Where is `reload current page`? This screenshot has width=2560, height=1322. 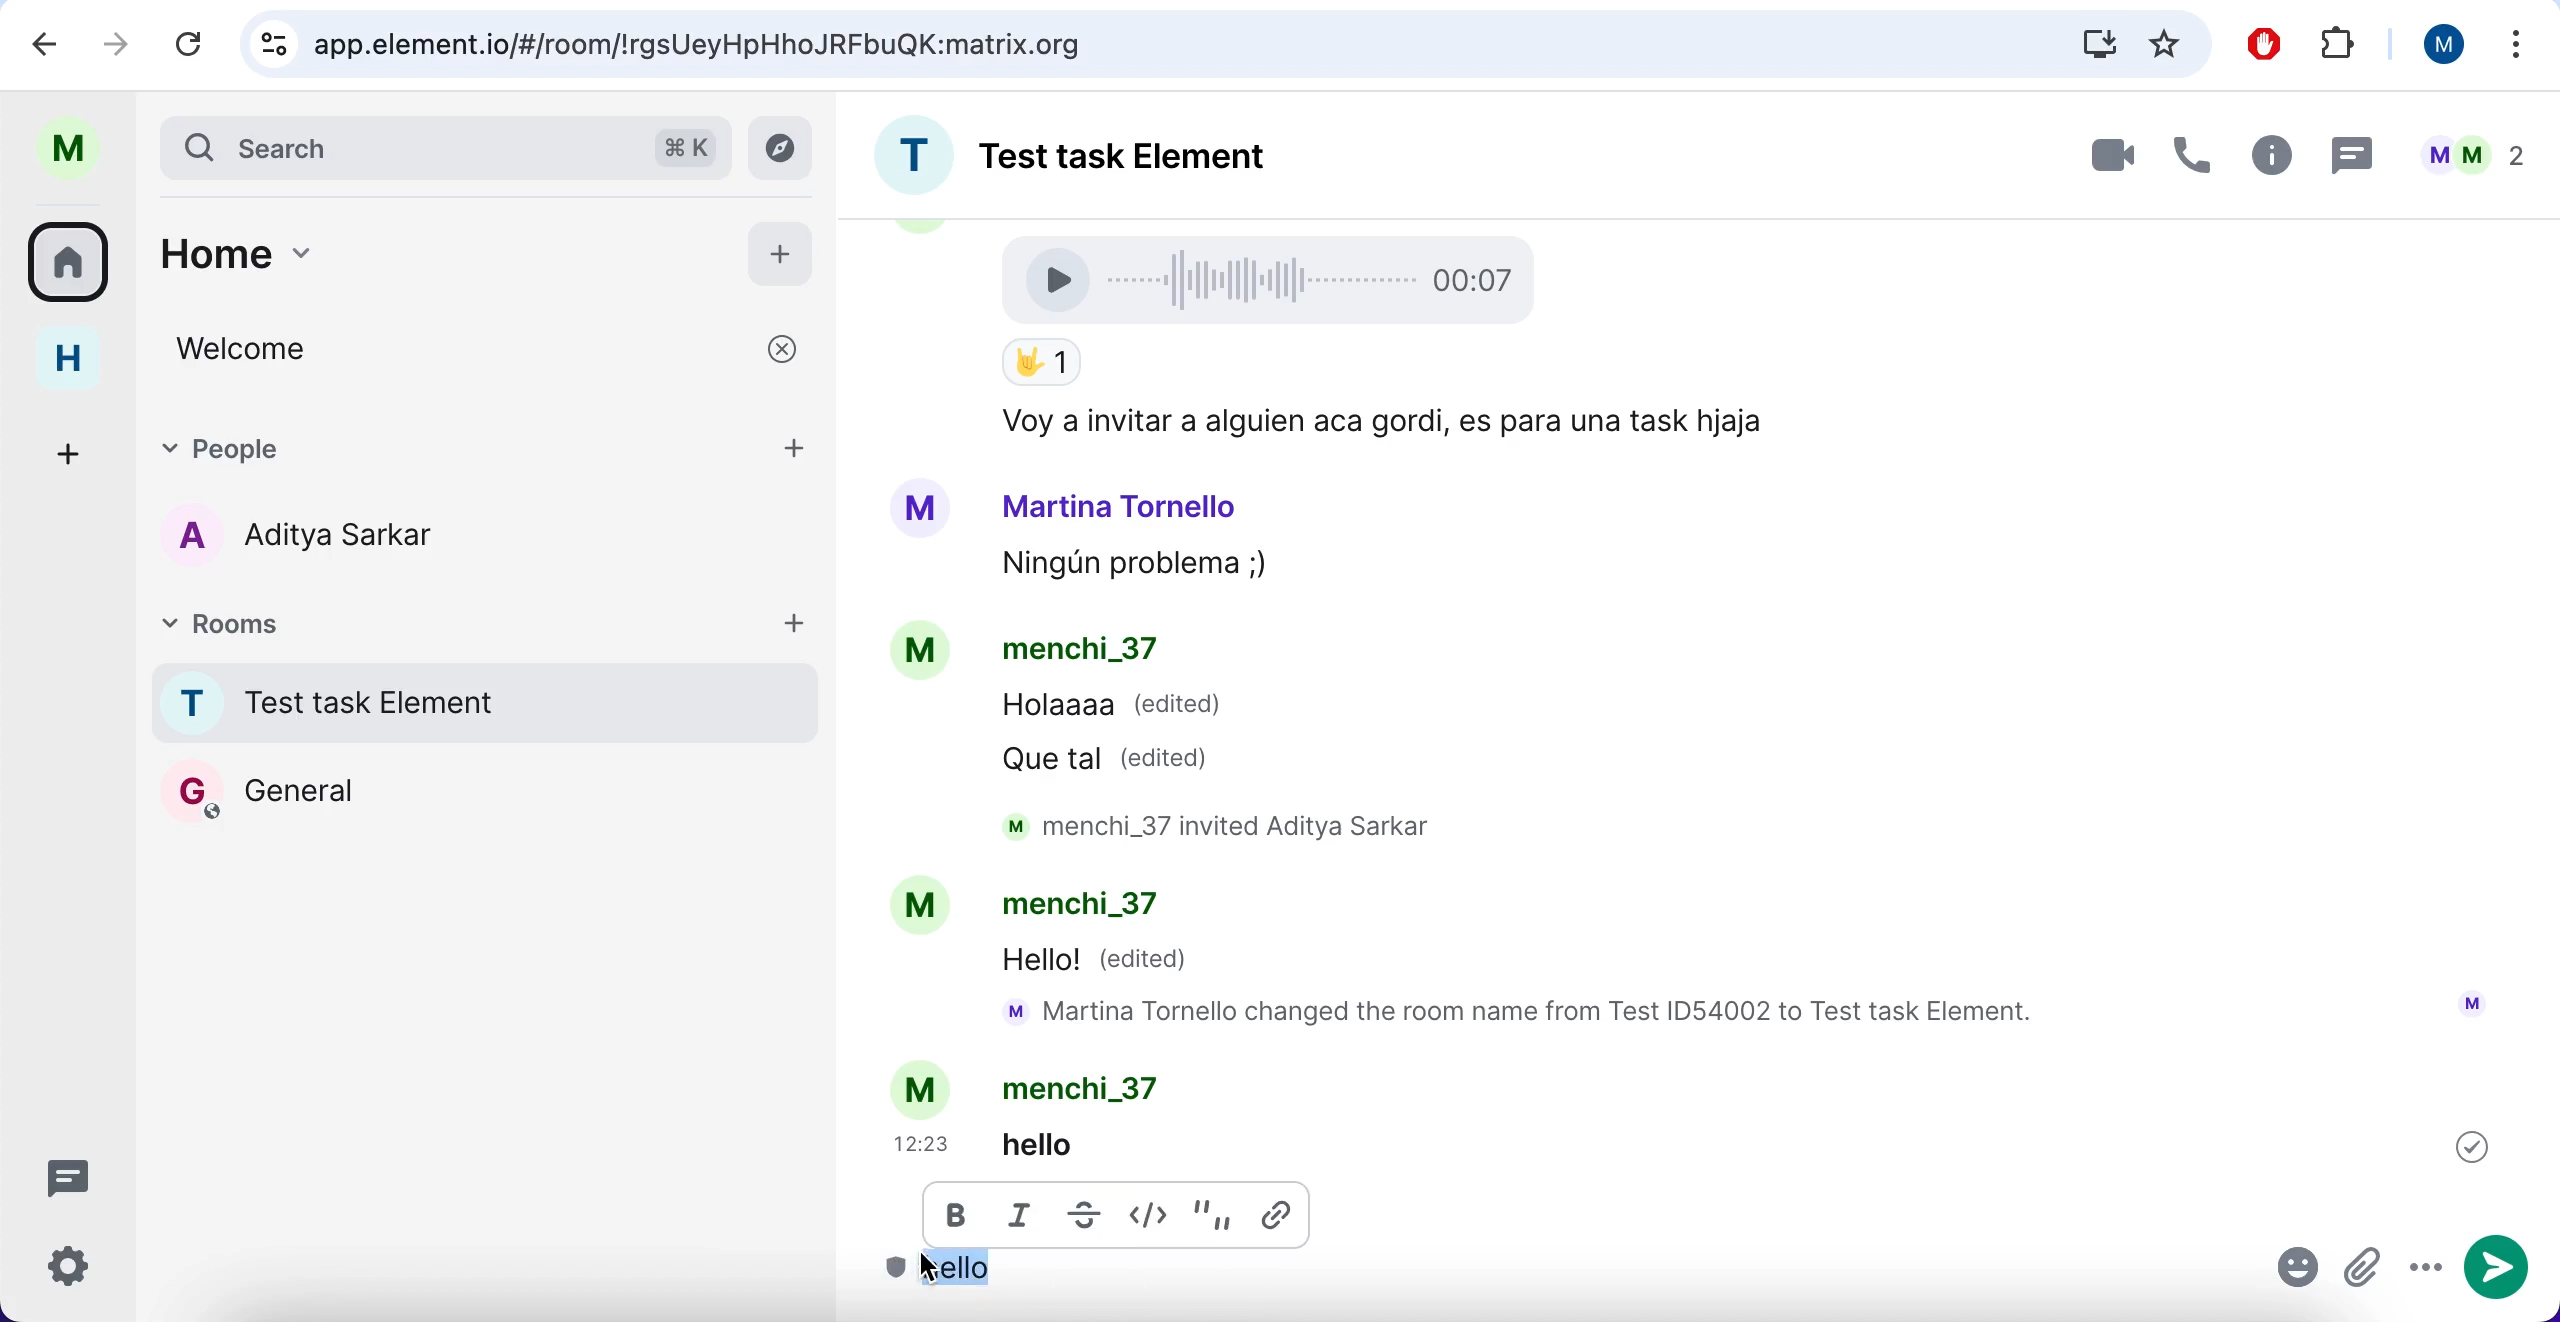
reload current page is located at coordinates (189, 43).